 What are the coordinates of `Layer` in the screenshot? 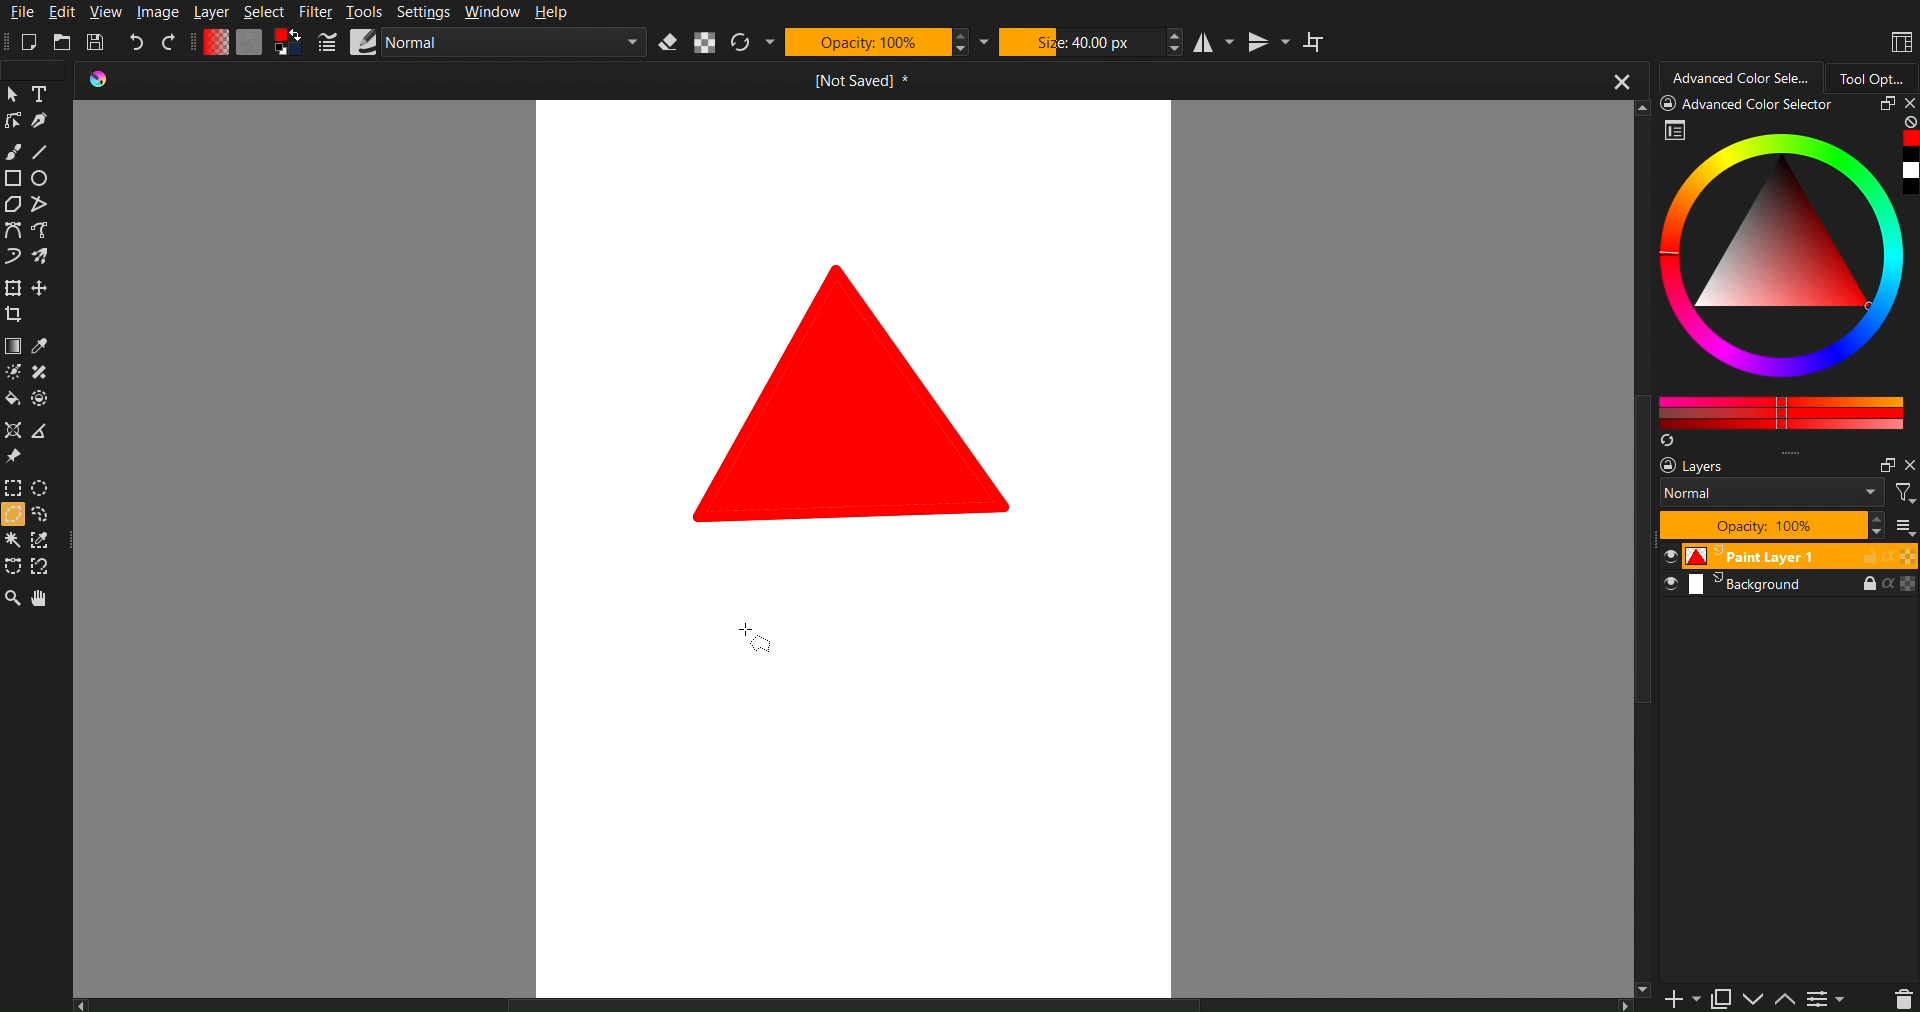 It's located at (210, 12).